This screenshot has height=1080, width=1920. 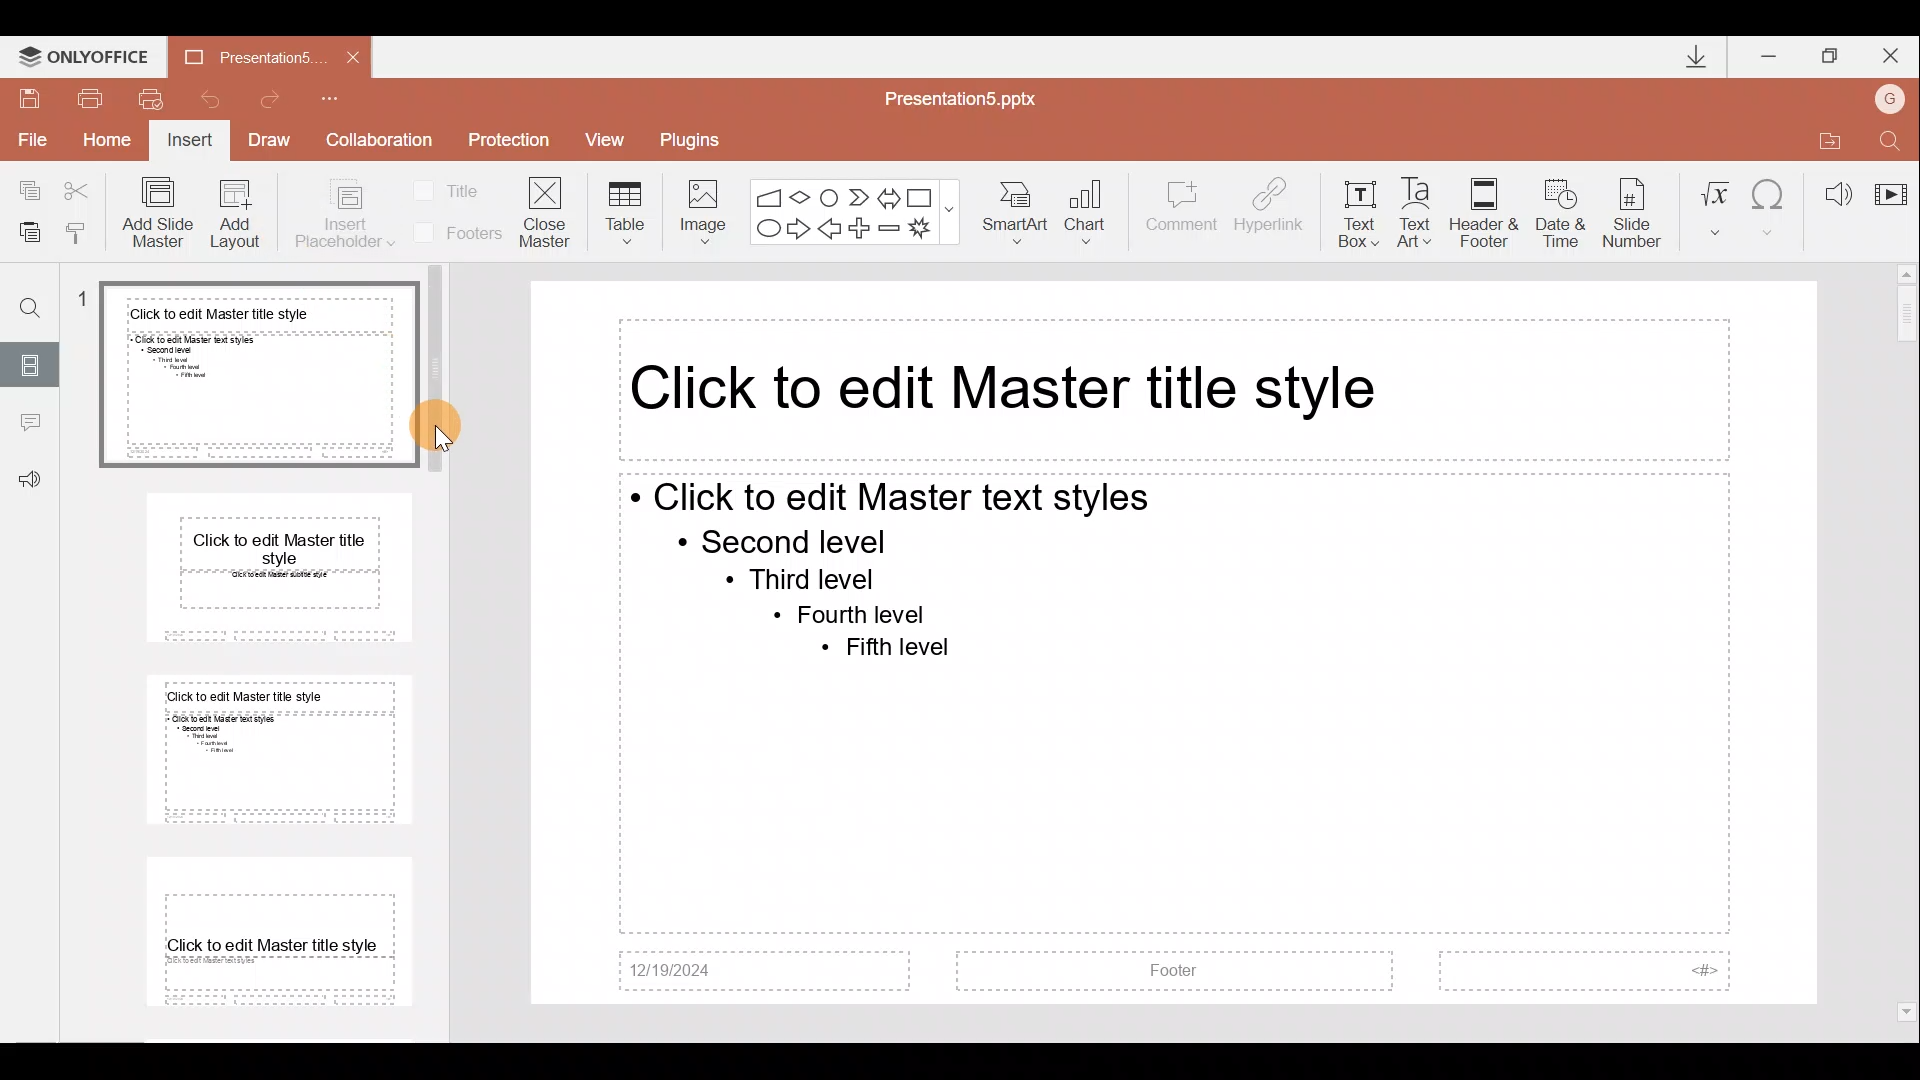 I want to click on Document name, so click(x=972, y=97).